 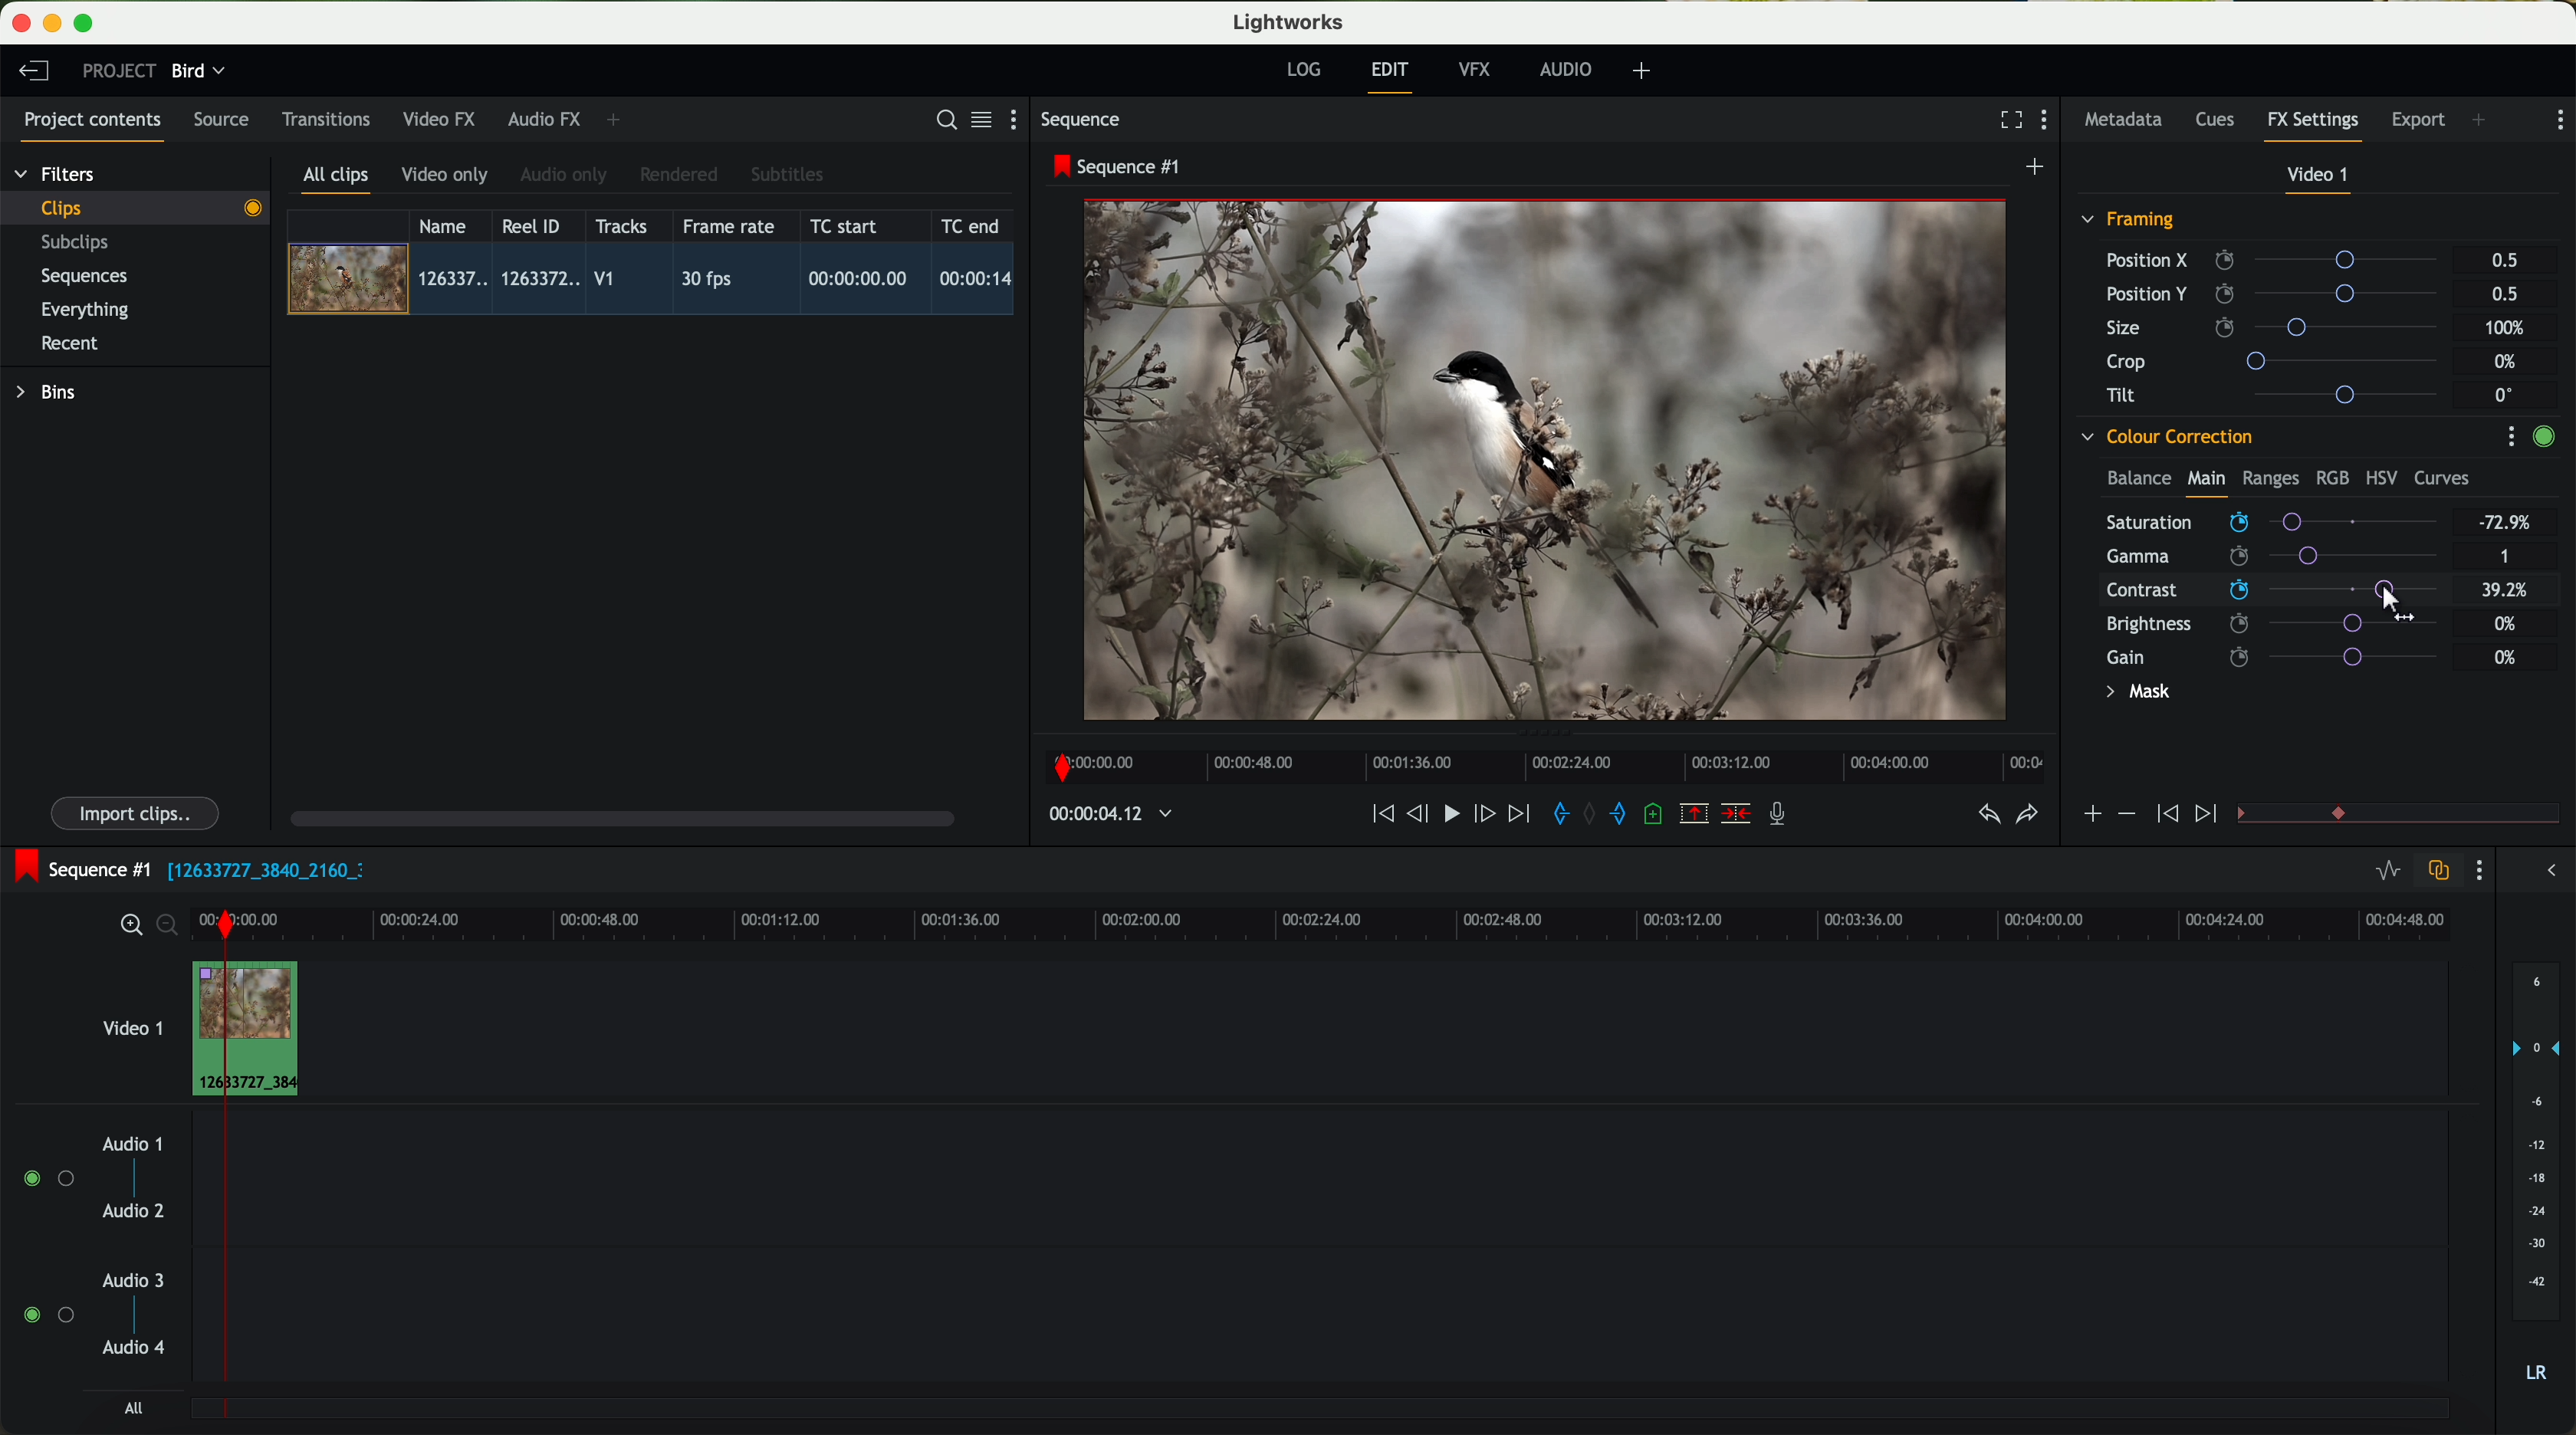 I want to click on move foward, so click(x=1518, y=814).